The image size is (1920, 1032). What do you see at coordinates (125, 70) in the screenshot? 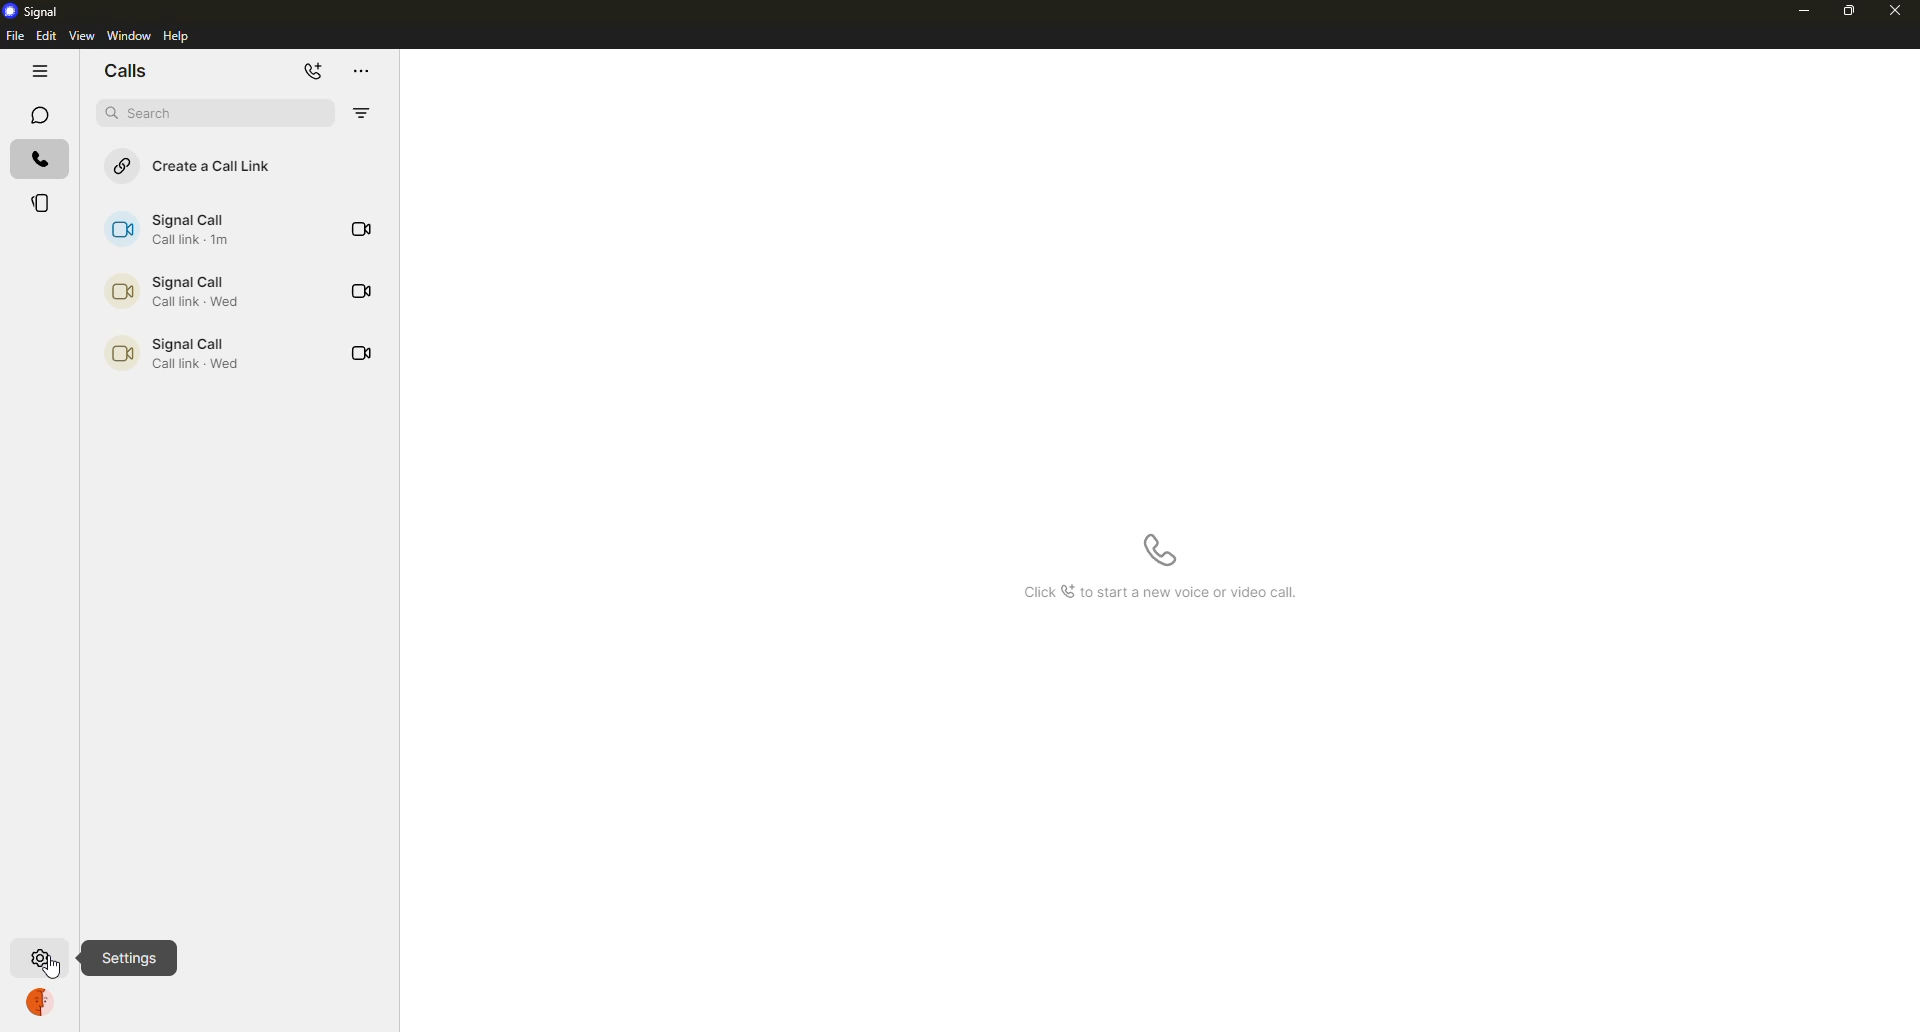
I see `chats` at bounding box center [125, 70].